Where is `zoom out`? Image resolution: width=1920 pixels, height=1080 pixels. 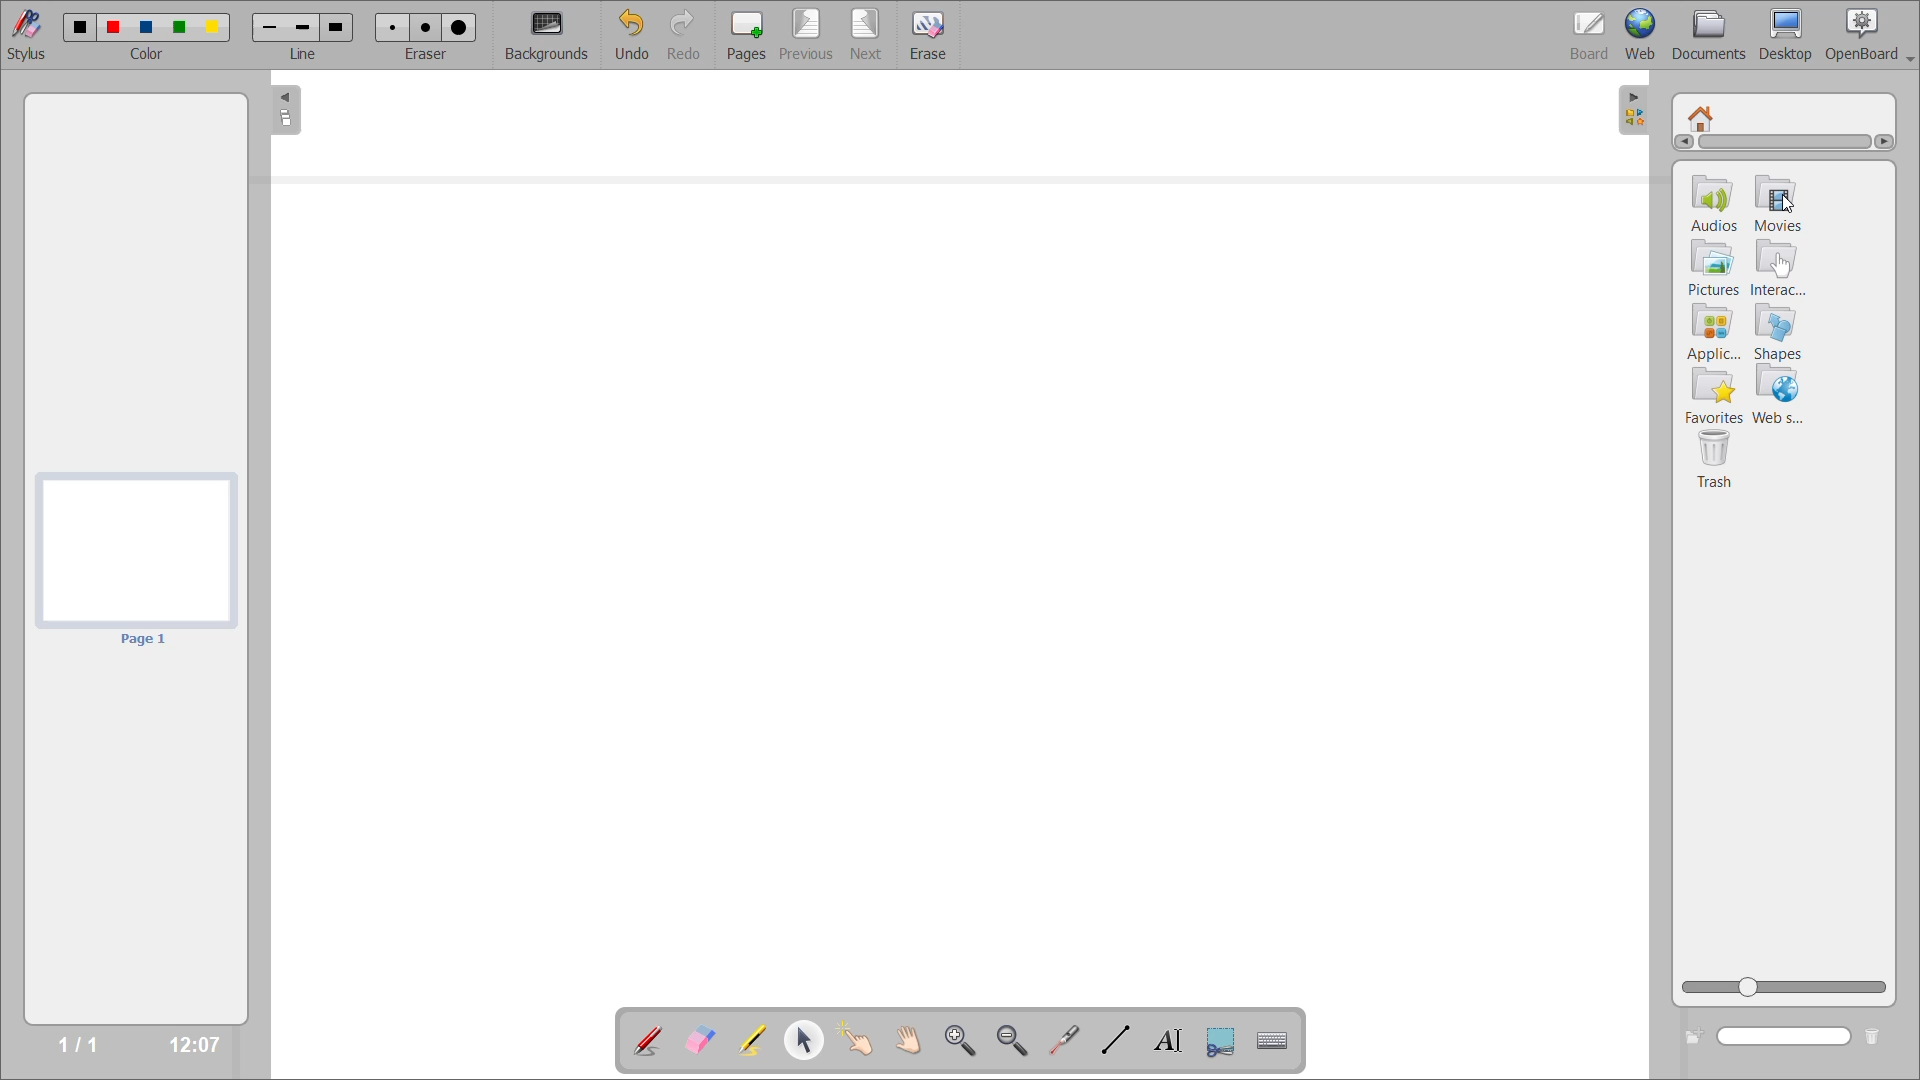
zoom out is located at coordinates (1014, 1040).